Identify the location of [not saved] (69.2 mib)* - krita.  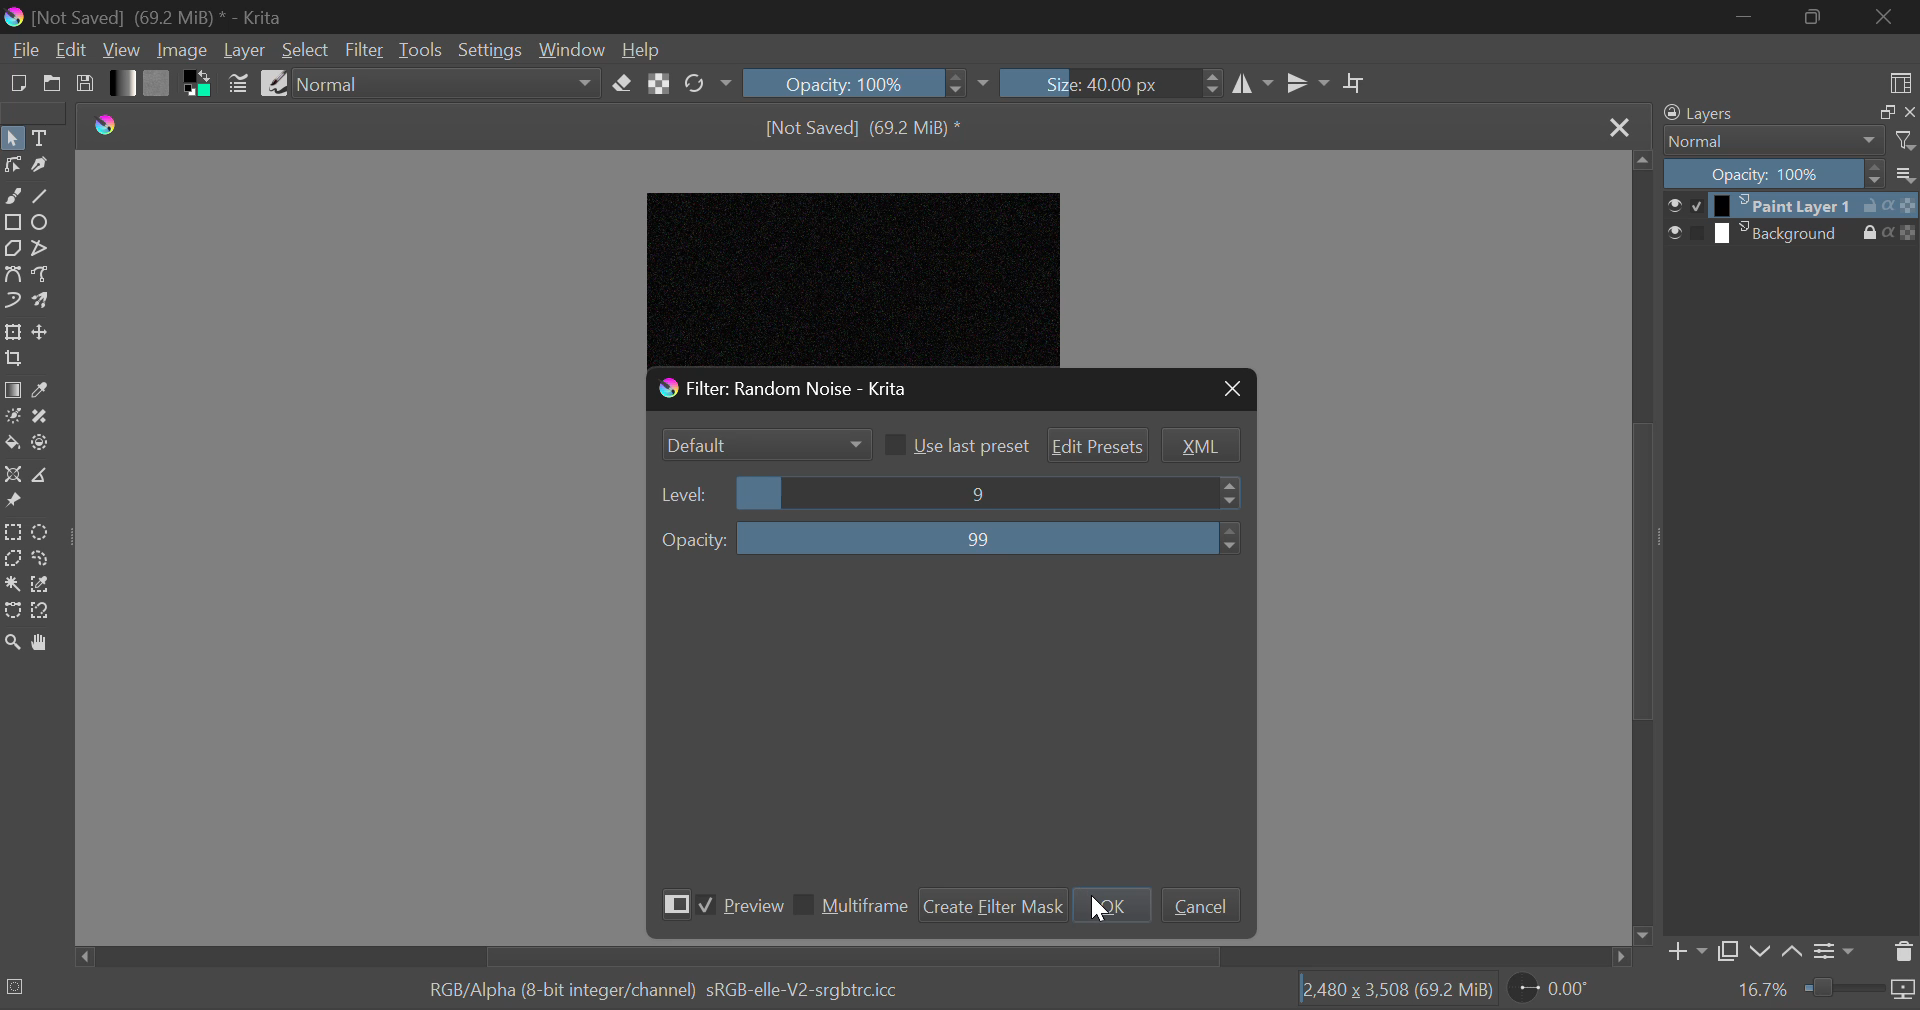
(151, 16).